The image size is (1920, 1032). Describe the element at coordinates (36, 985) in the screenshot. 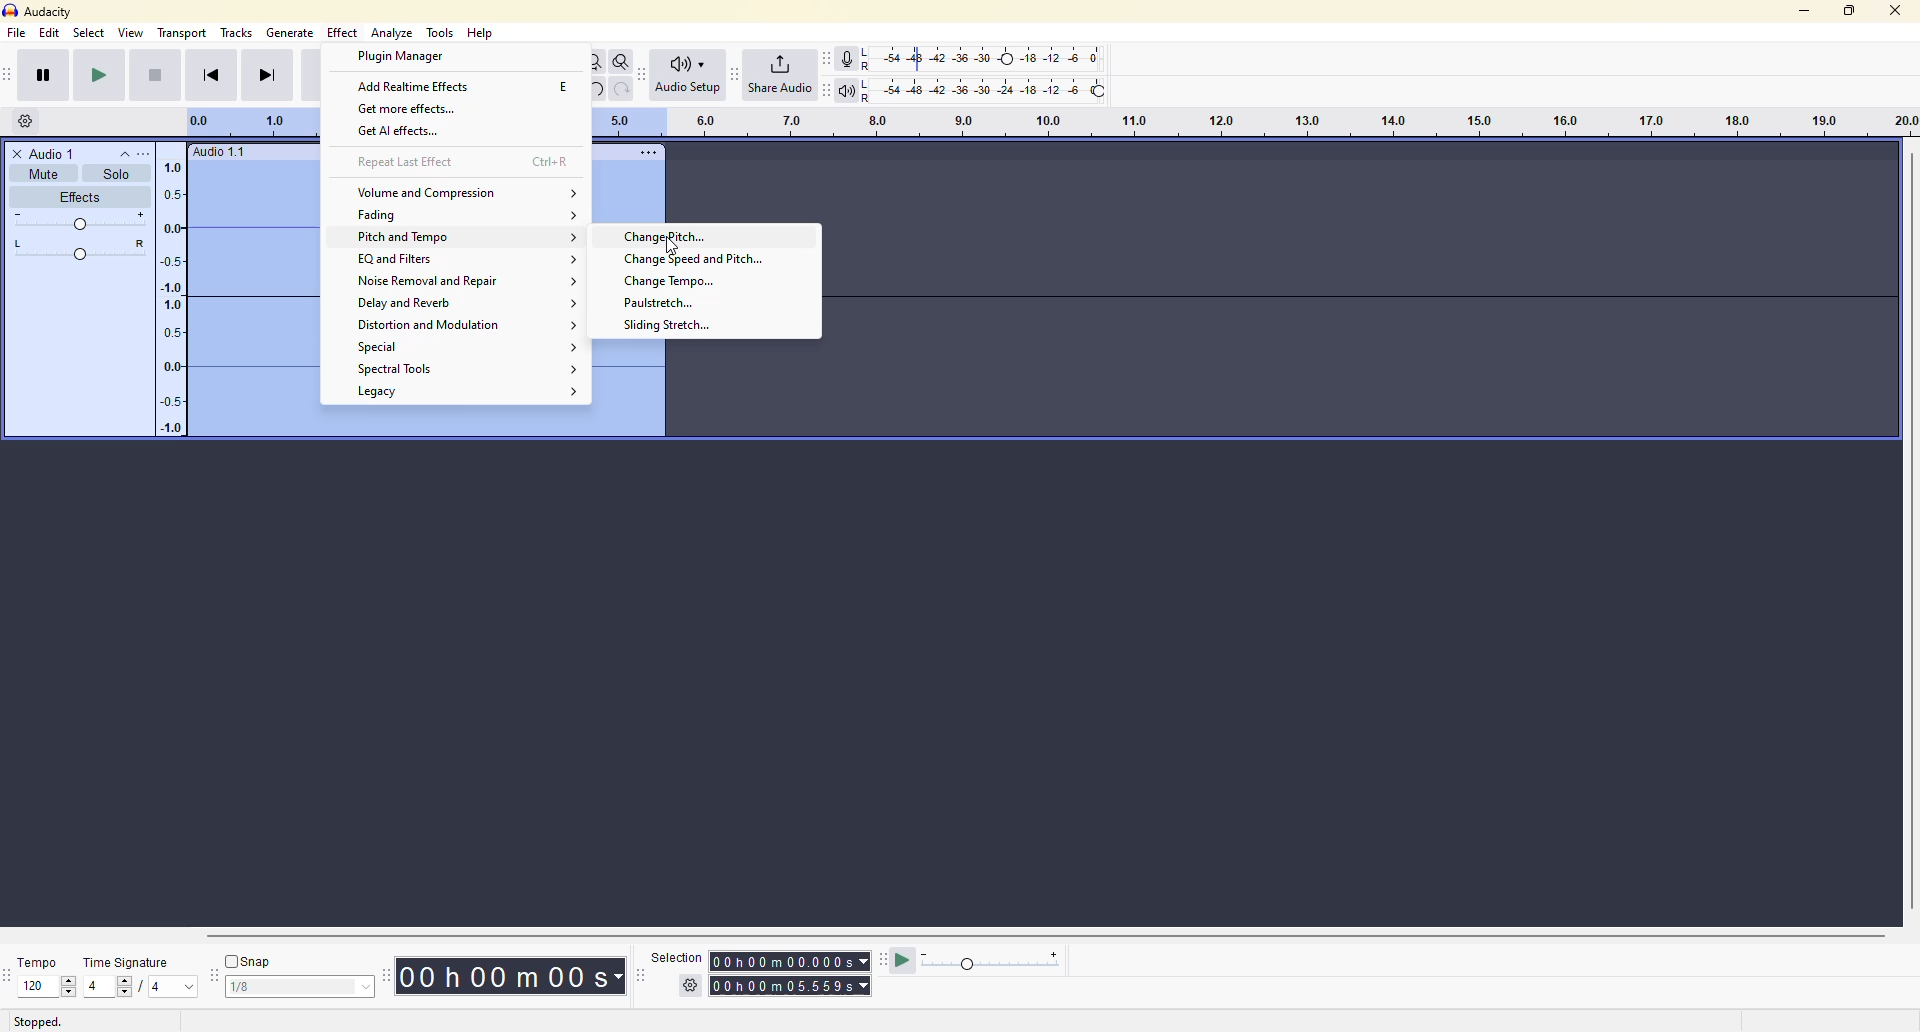

I see `120` at that location.